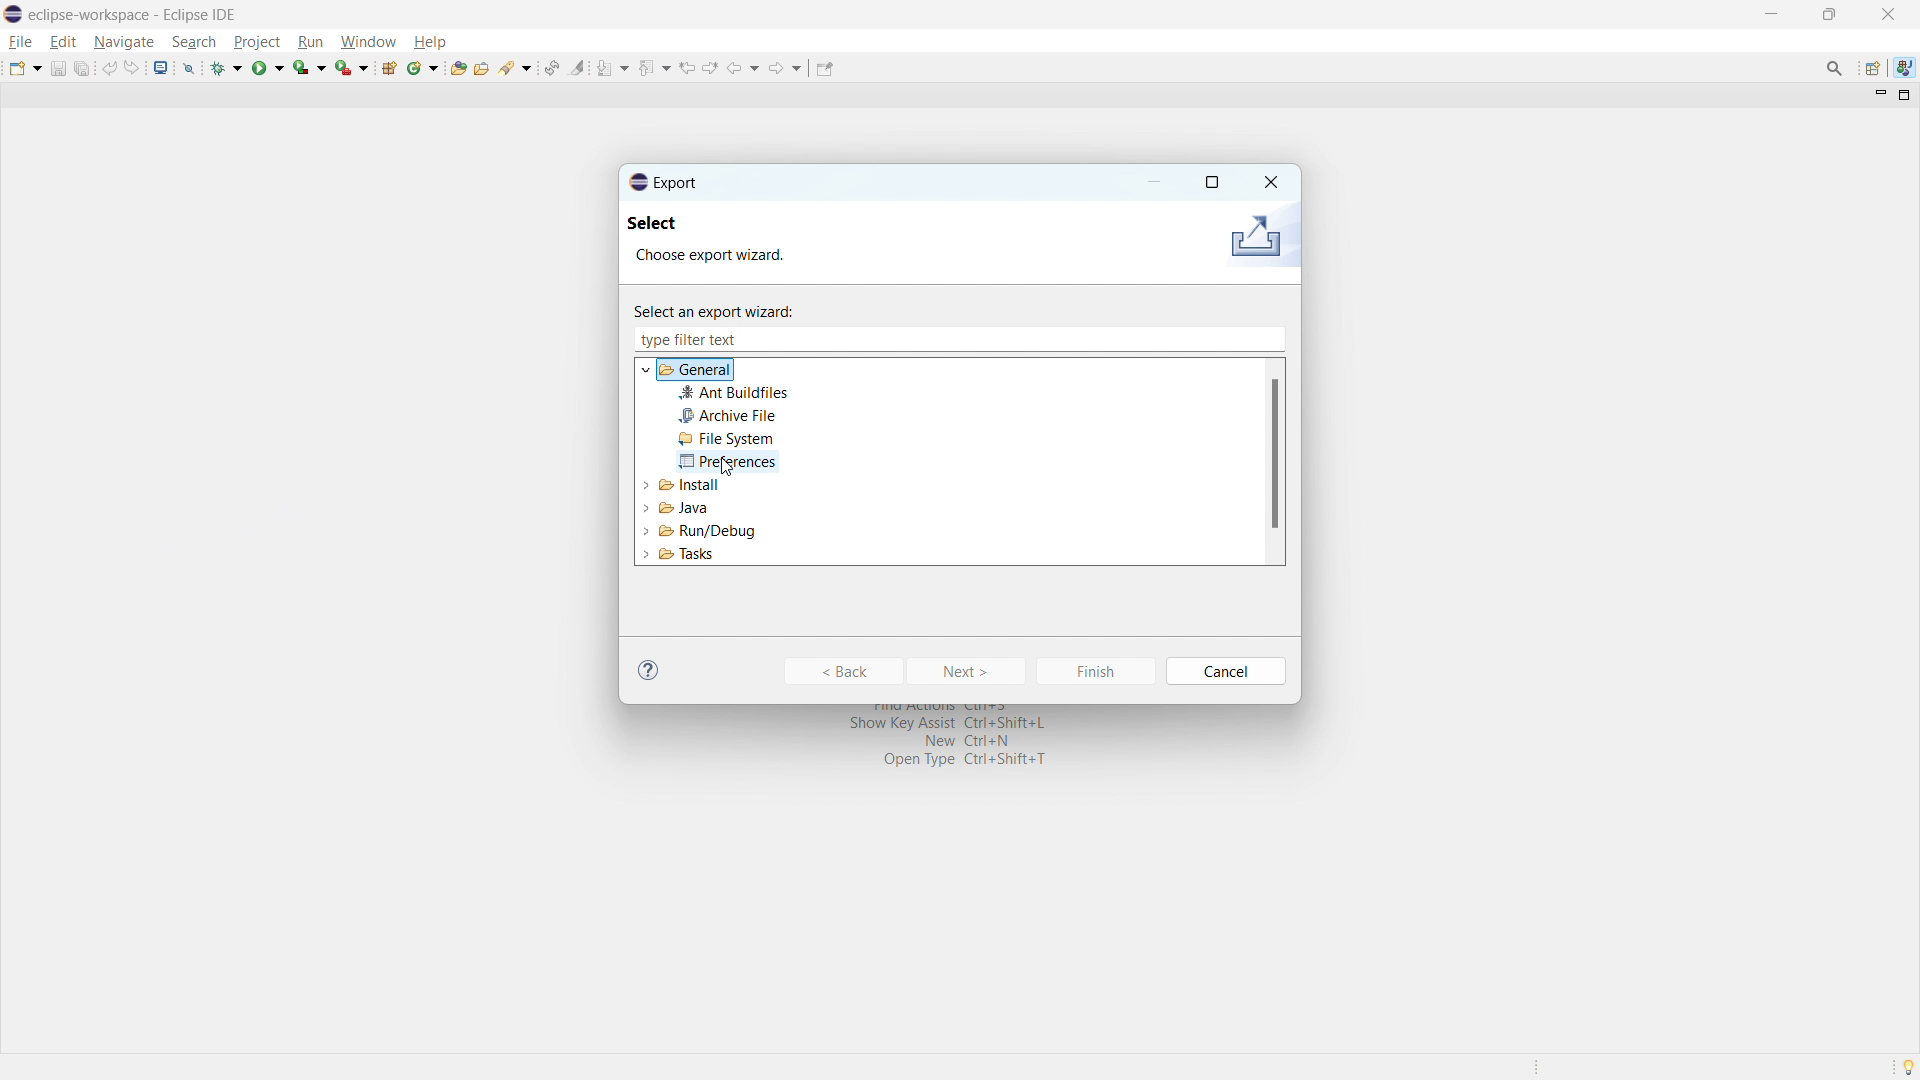 The width and height of the screenshot is (1920, 1080). I want to click on open perspective, so click(1871, 68).